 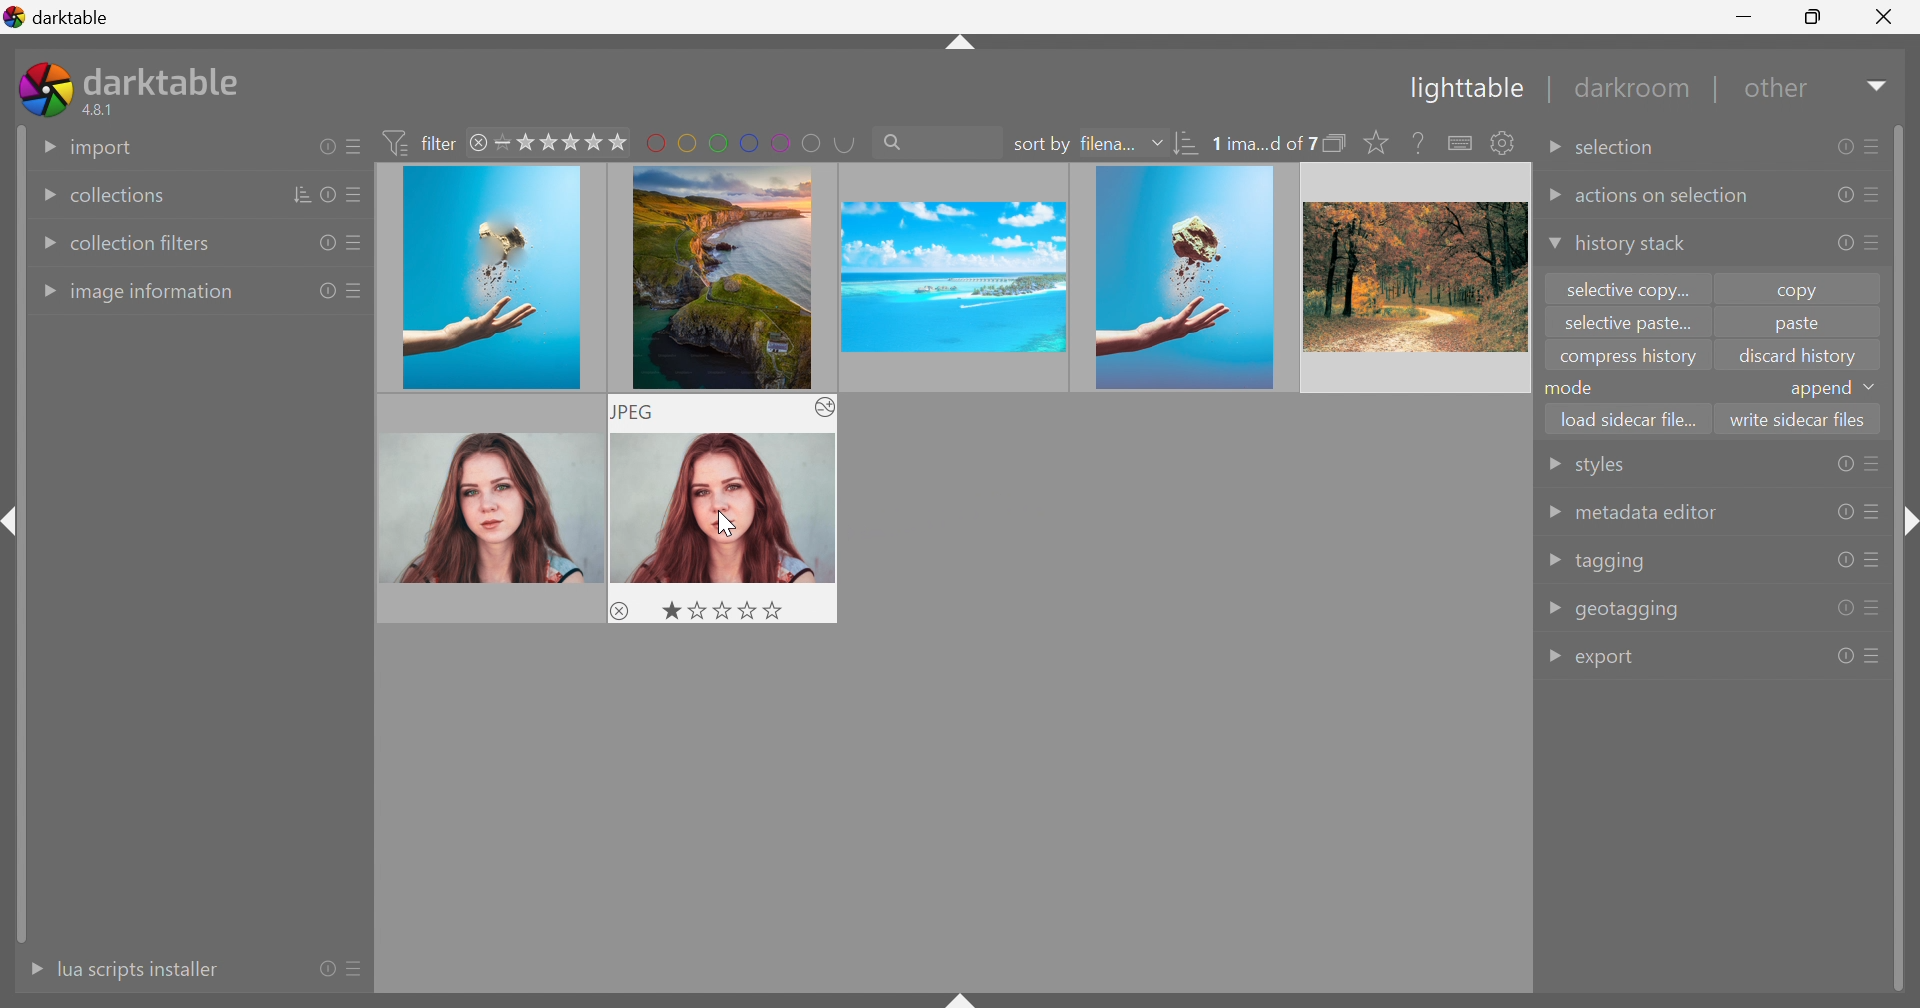 I want to click on reset, so click(x=331, y=194).